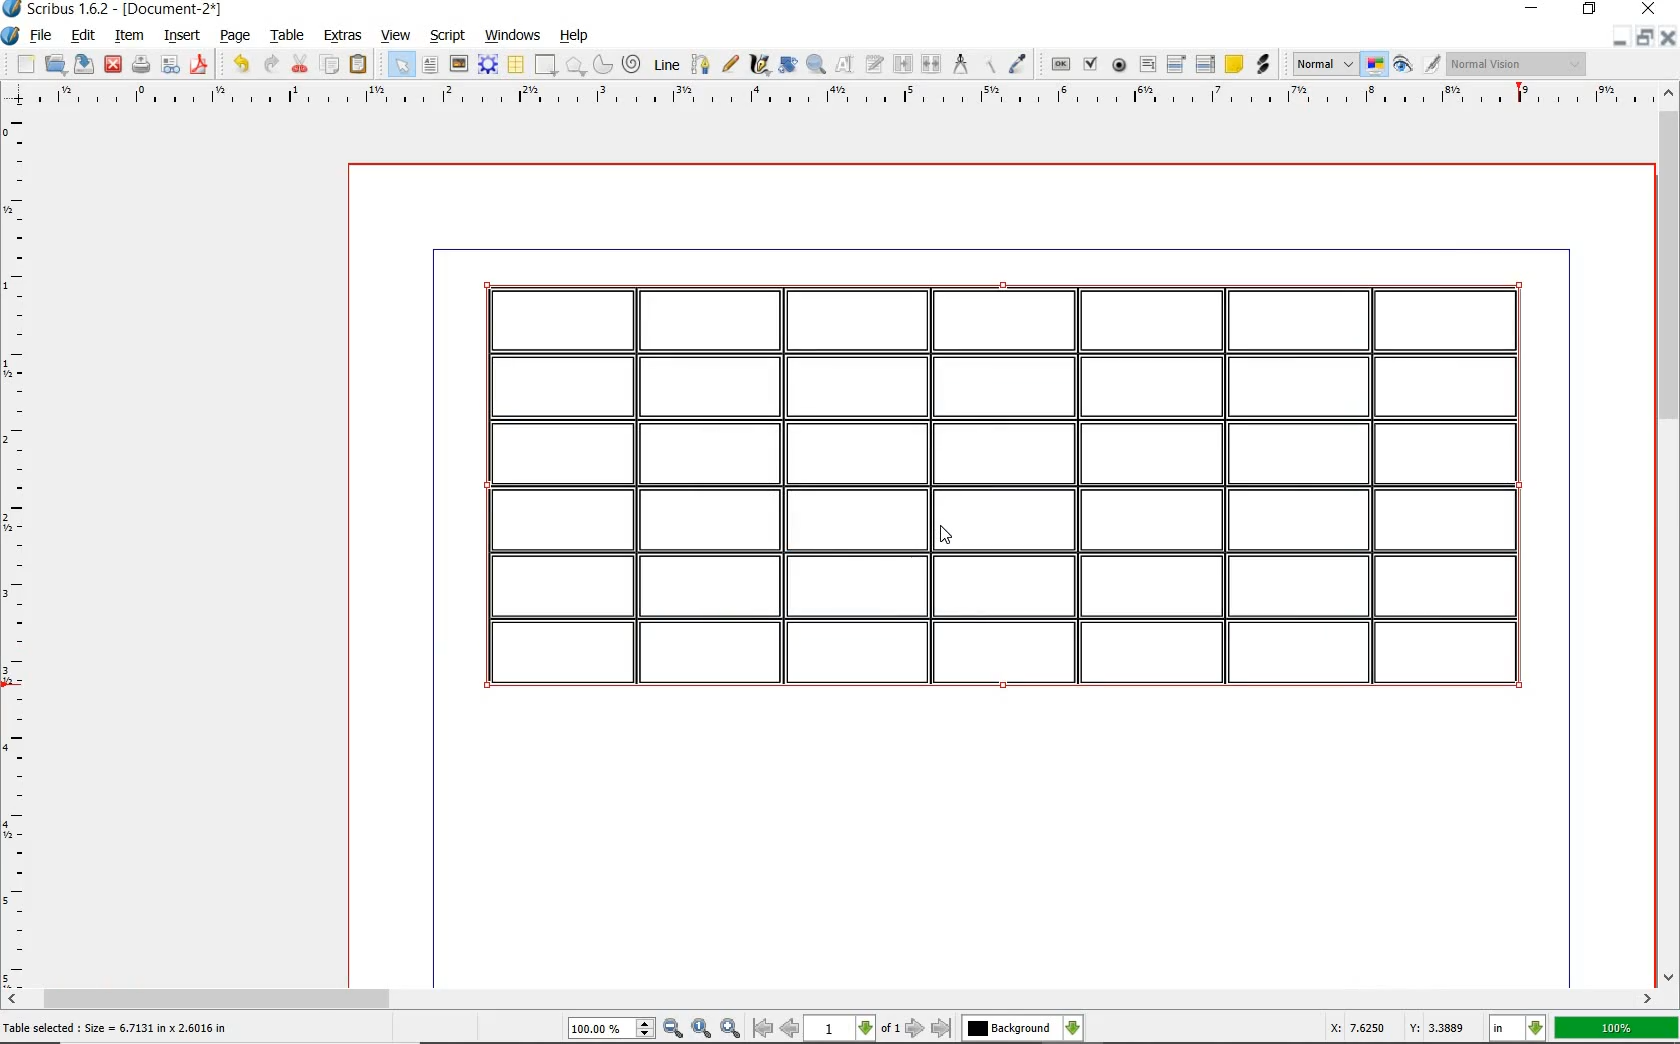  Describe the element at coordinates (852, 1029) in the screenshot. I see `select current page` at that location.